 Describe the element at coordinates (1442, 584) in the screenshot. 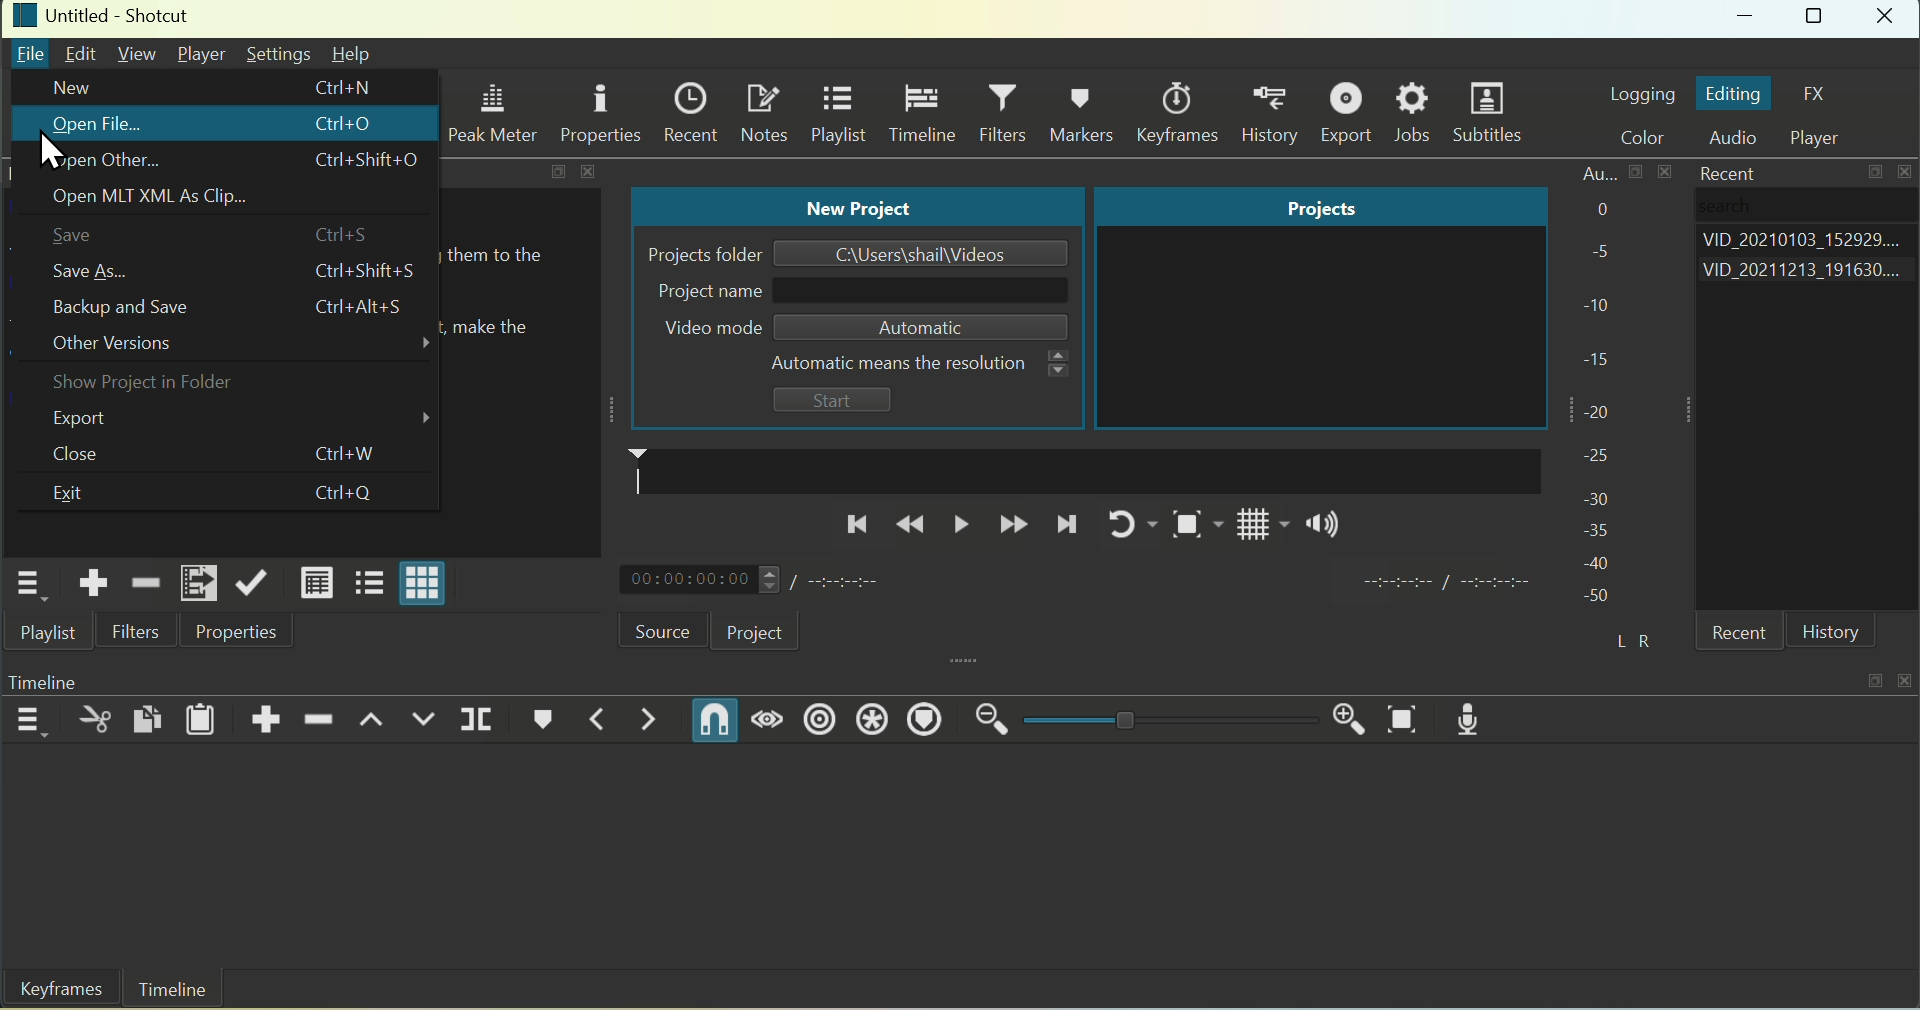

I see `duration` at that location.